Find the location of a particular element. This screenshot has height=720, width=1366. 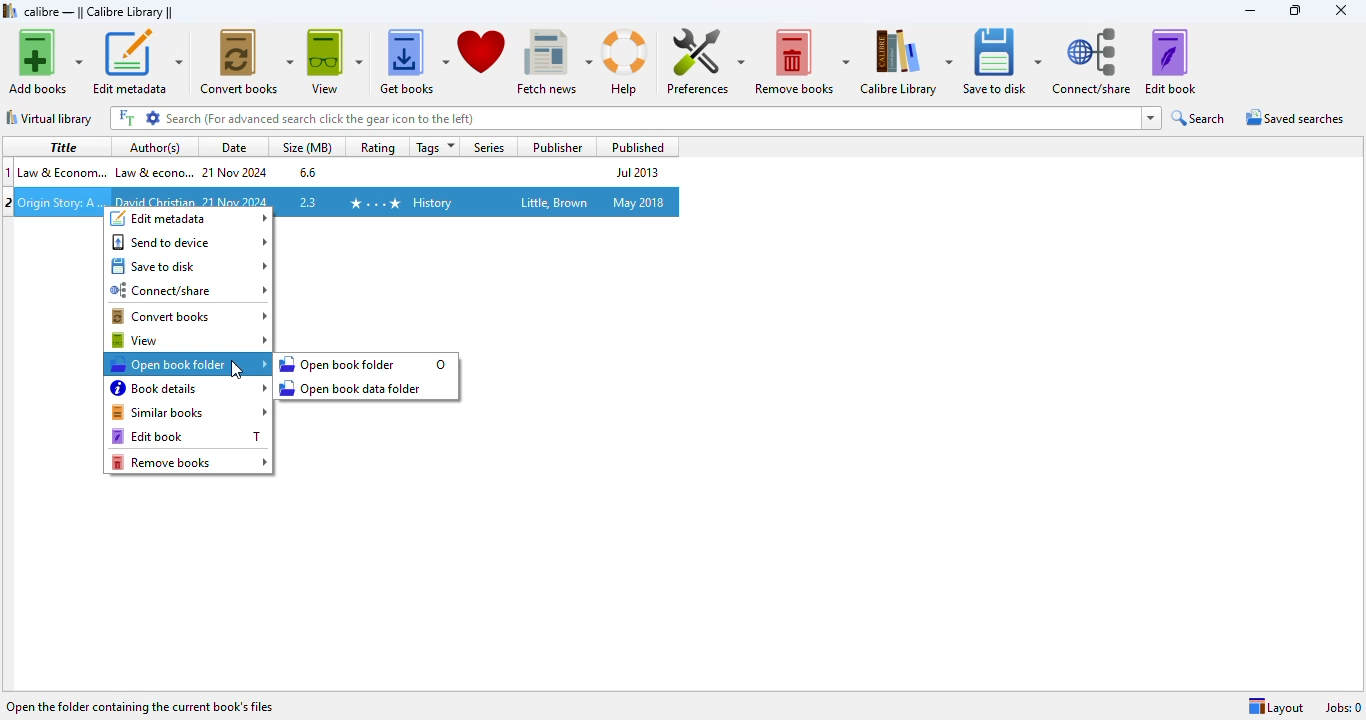

size (MB) is located at coordinates (307, 147).